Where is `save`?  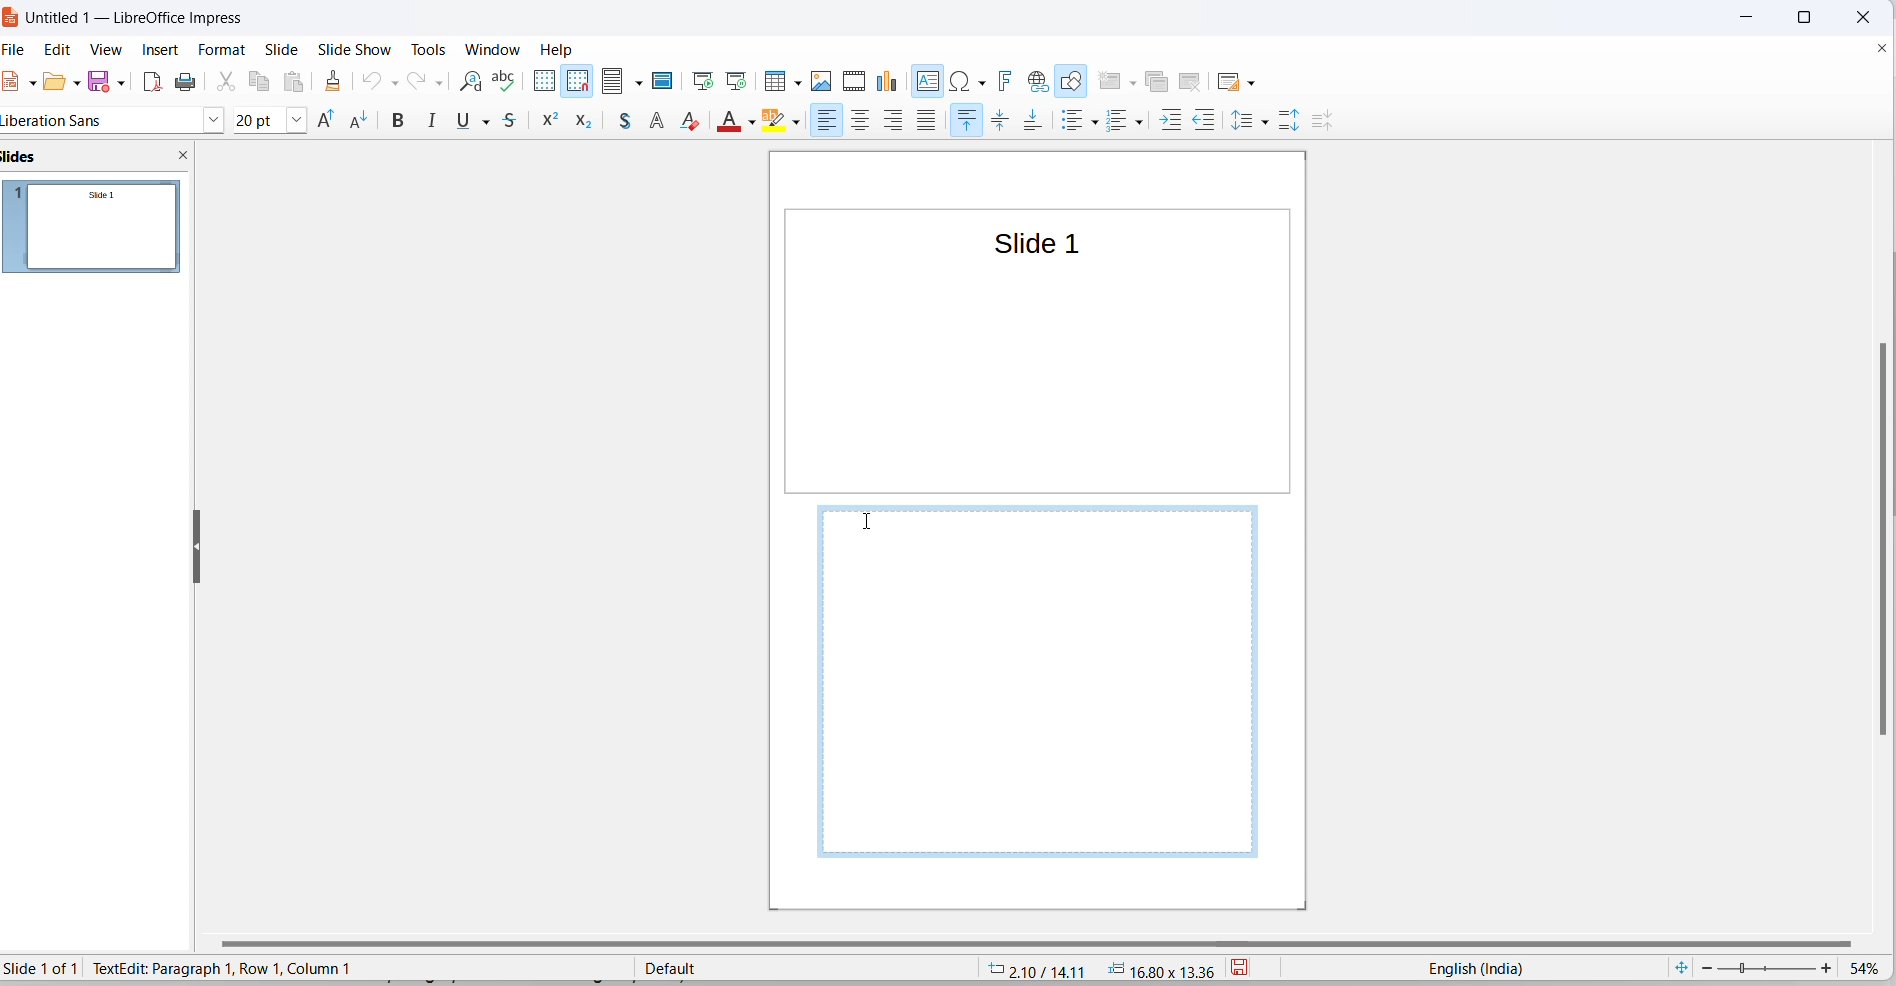 save is located at coordinates (100, 80).